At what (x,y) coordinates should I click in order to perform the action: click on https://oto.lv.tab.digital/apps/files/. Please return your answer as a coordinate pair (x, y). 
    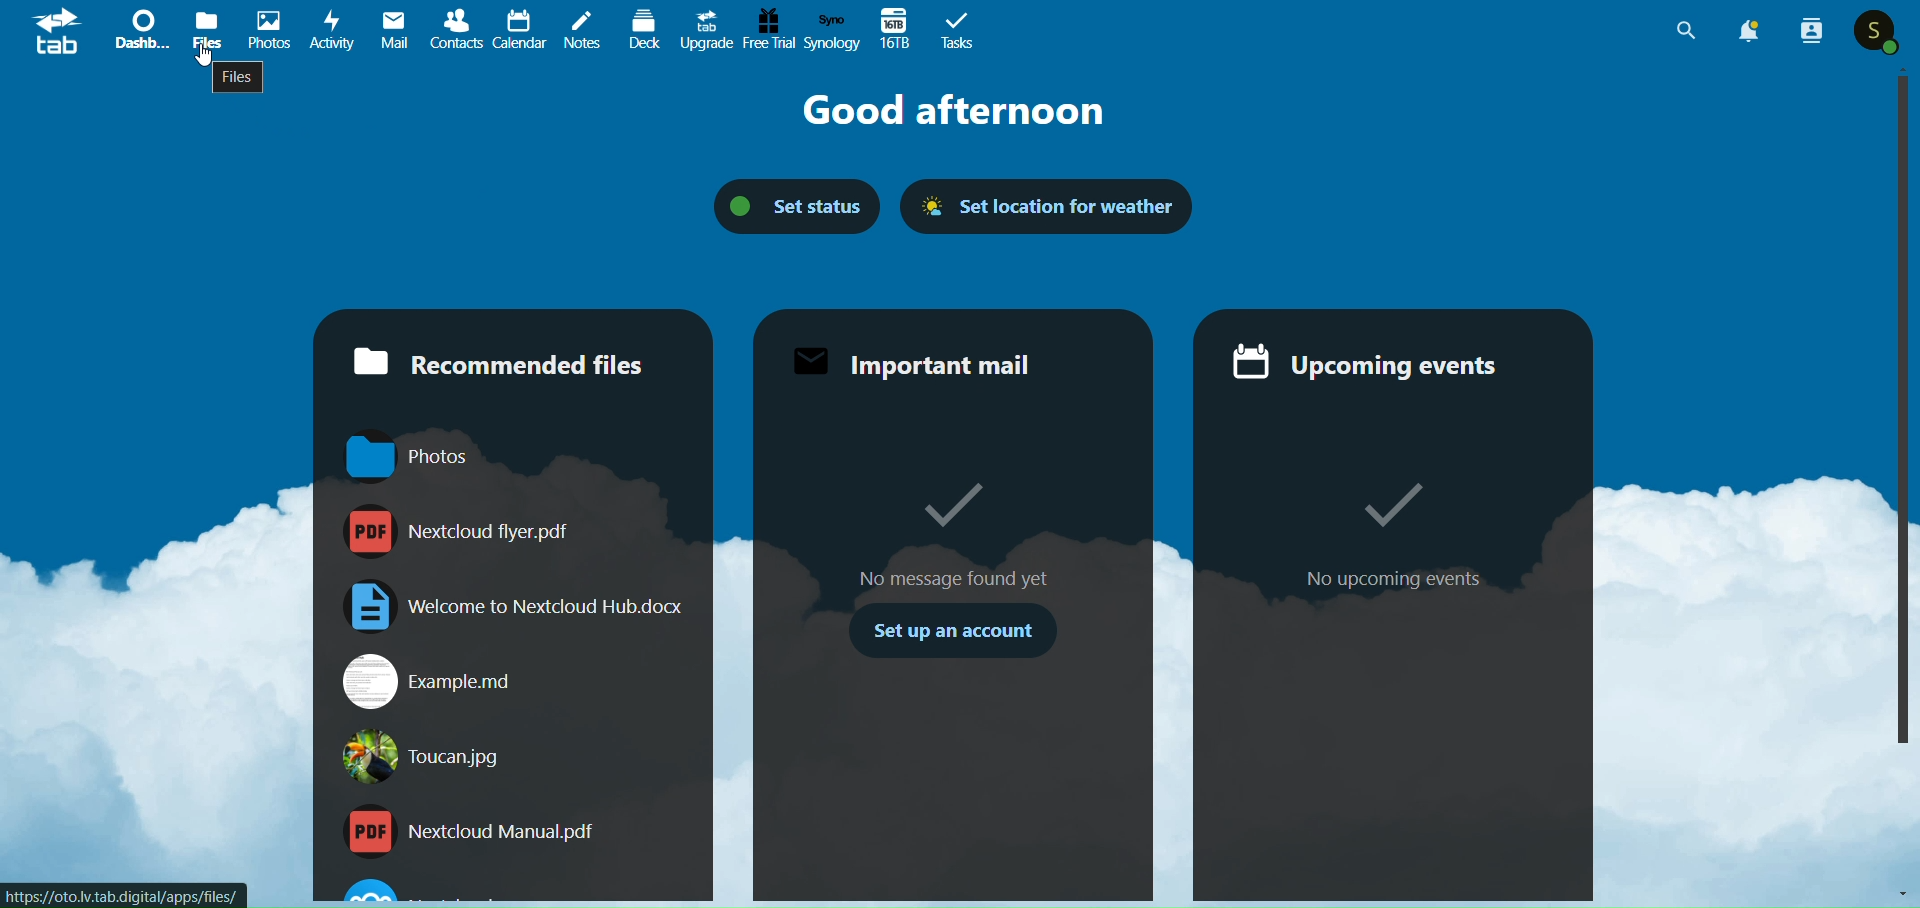
    Looking at the image, I should click on (122, 896).